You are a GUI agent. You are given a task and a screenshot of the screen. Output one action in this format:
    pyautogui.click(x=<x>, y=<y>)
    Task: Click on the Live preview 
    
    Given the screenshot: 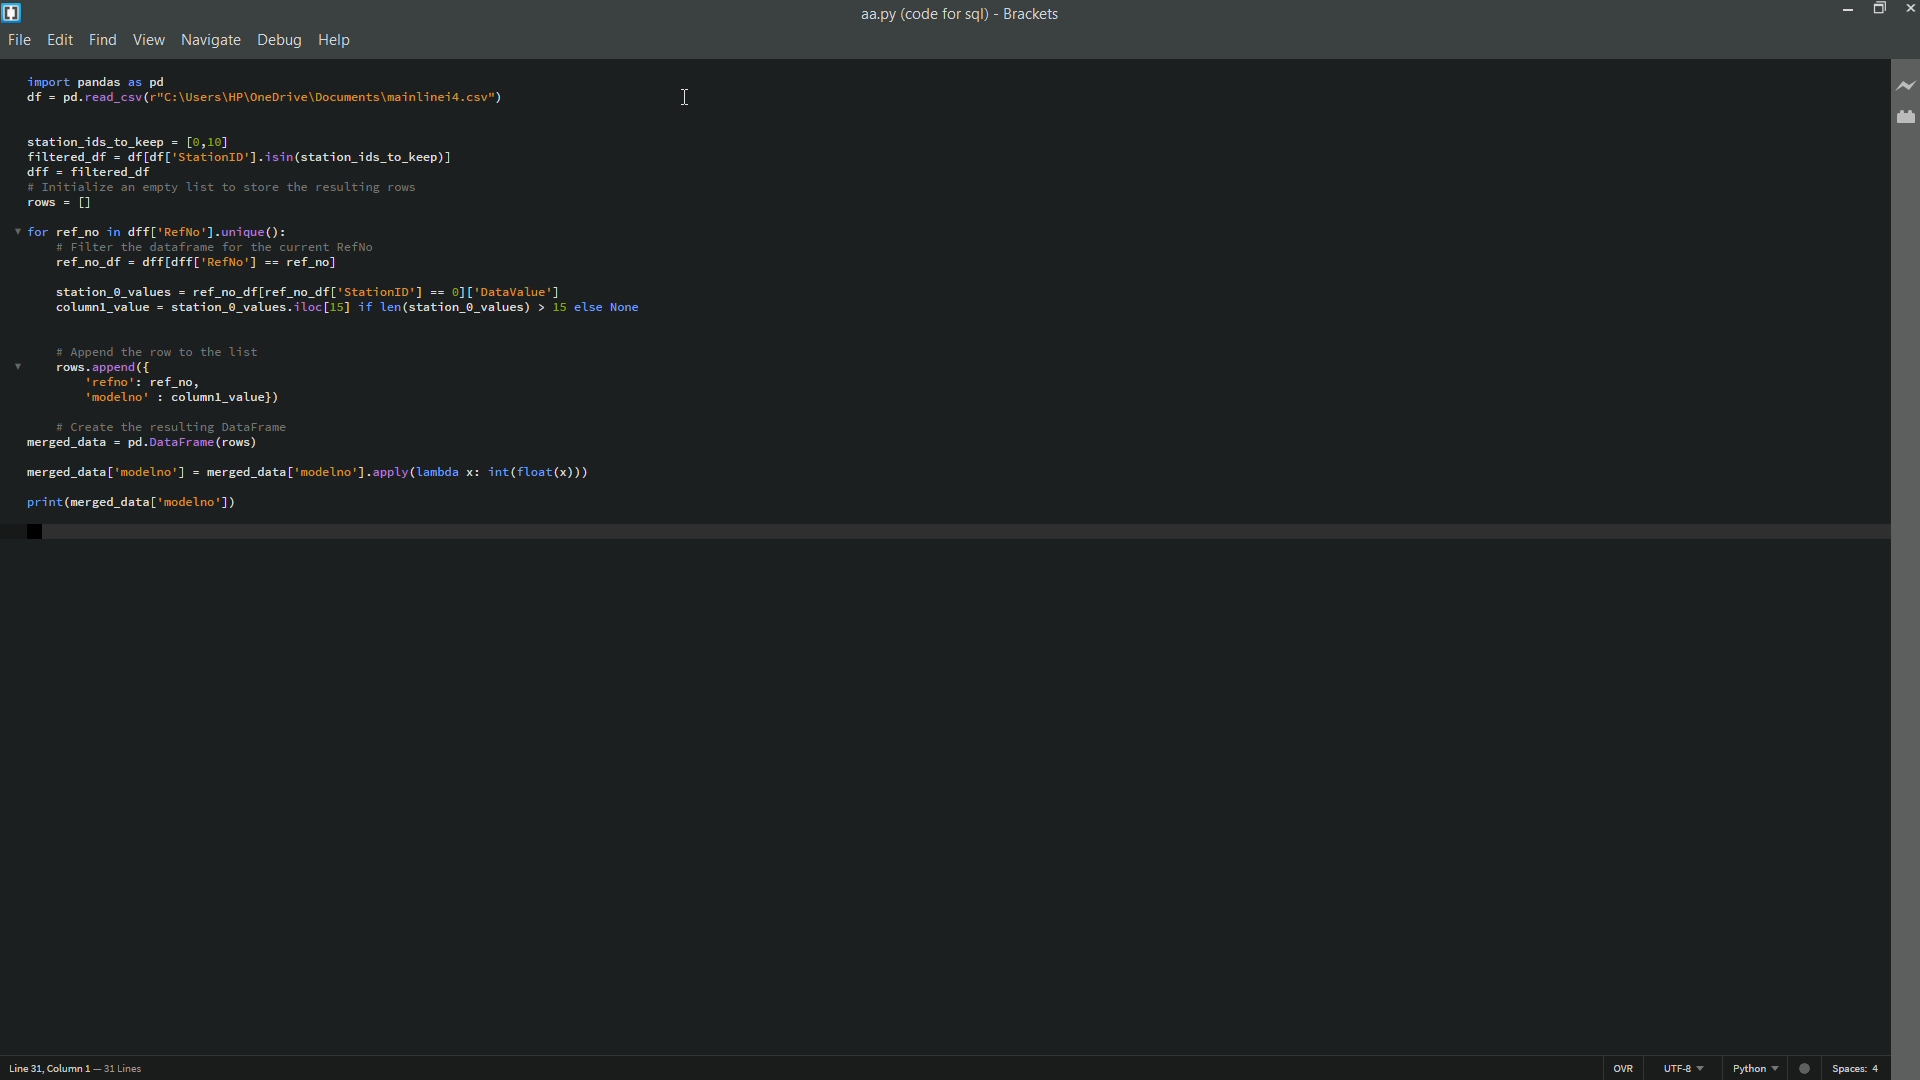 What is the action you would take?
    pyautogui.click(x=1804, y=1068)
    